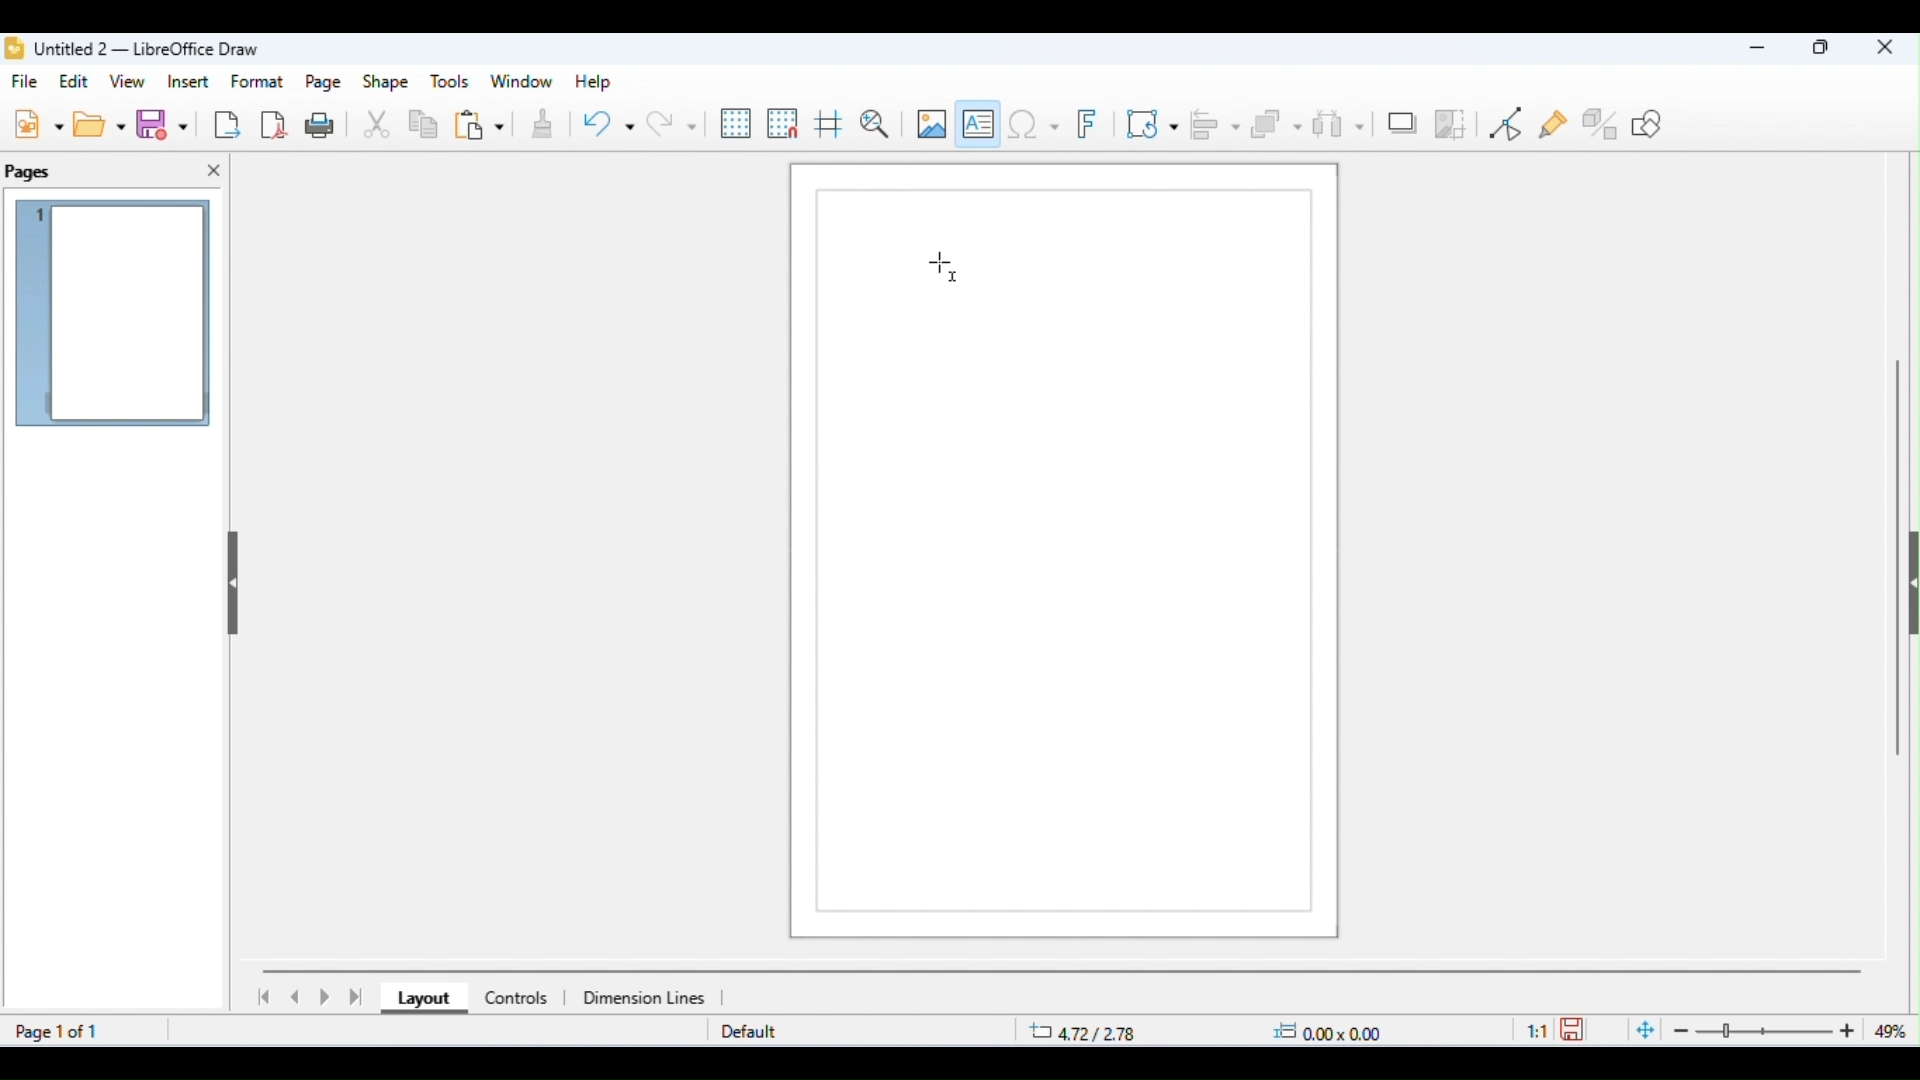 Image resolution: width=1920 pixels, height=1080 pixels. I want to click on format, so click(259, 81).